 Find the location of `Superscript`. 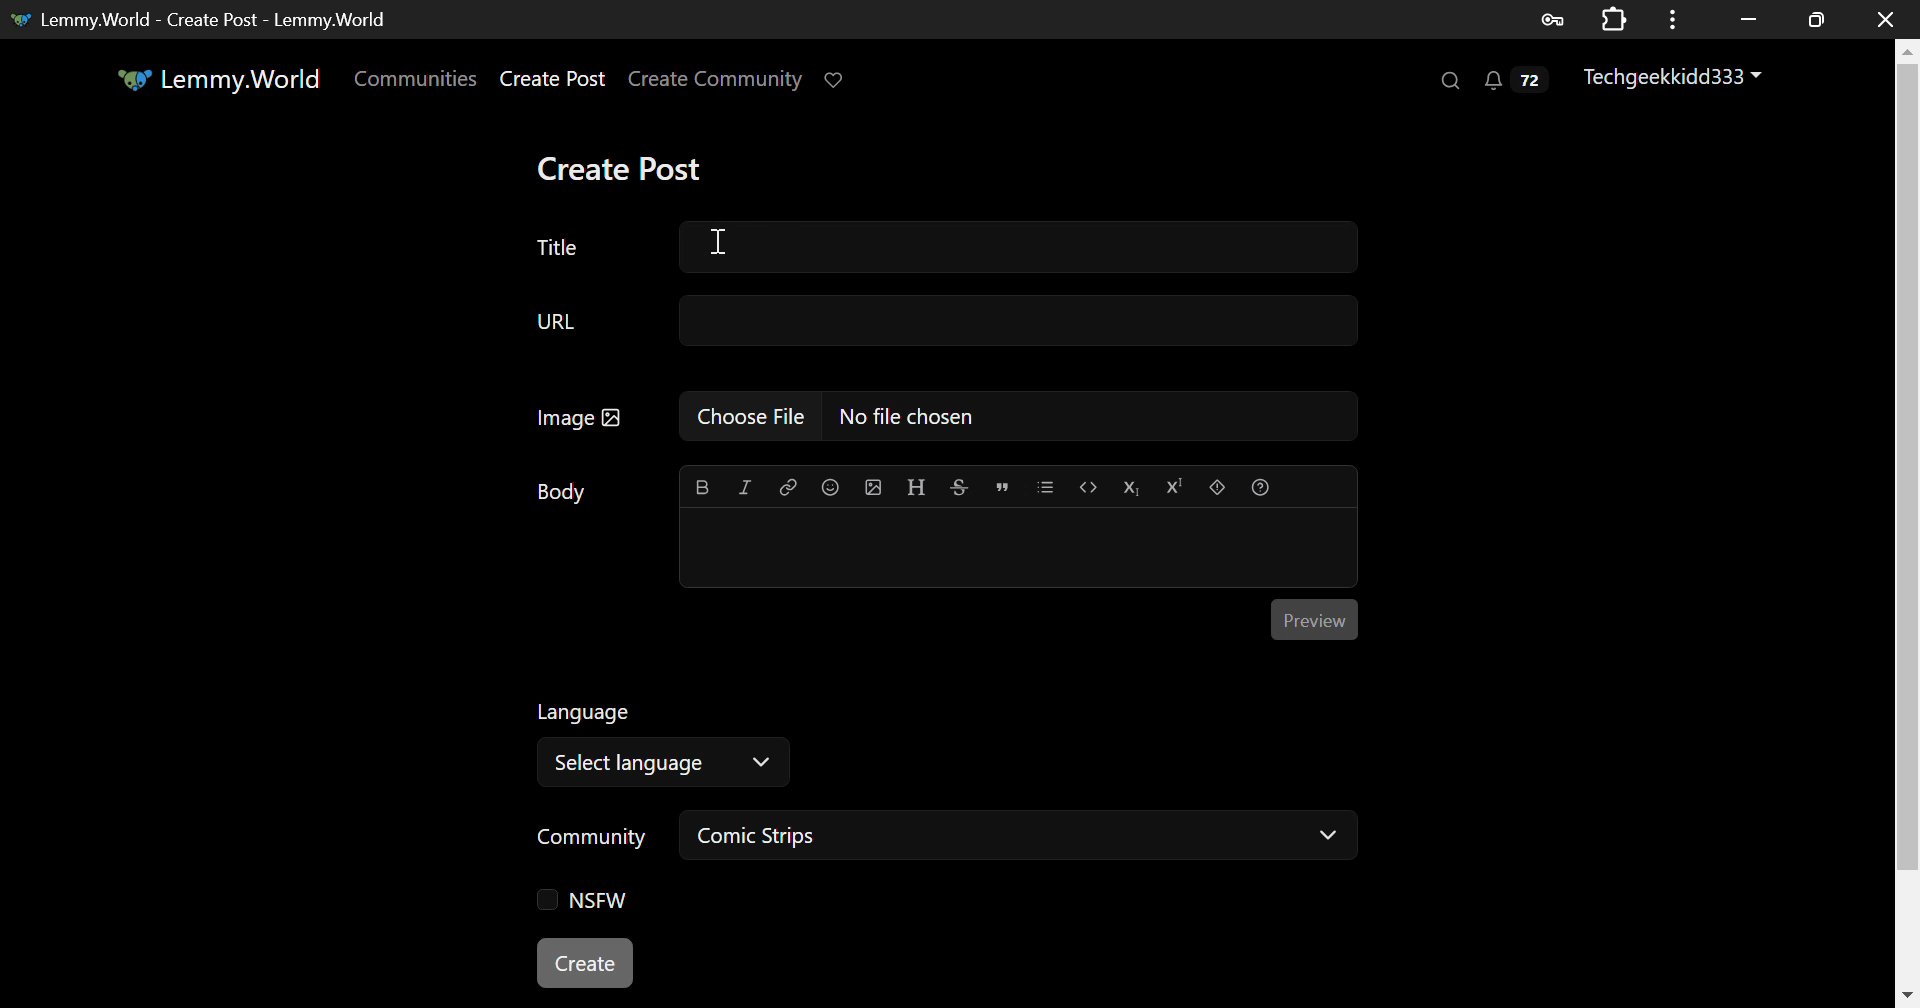

Superscript is located at coordinates (1174, 489).